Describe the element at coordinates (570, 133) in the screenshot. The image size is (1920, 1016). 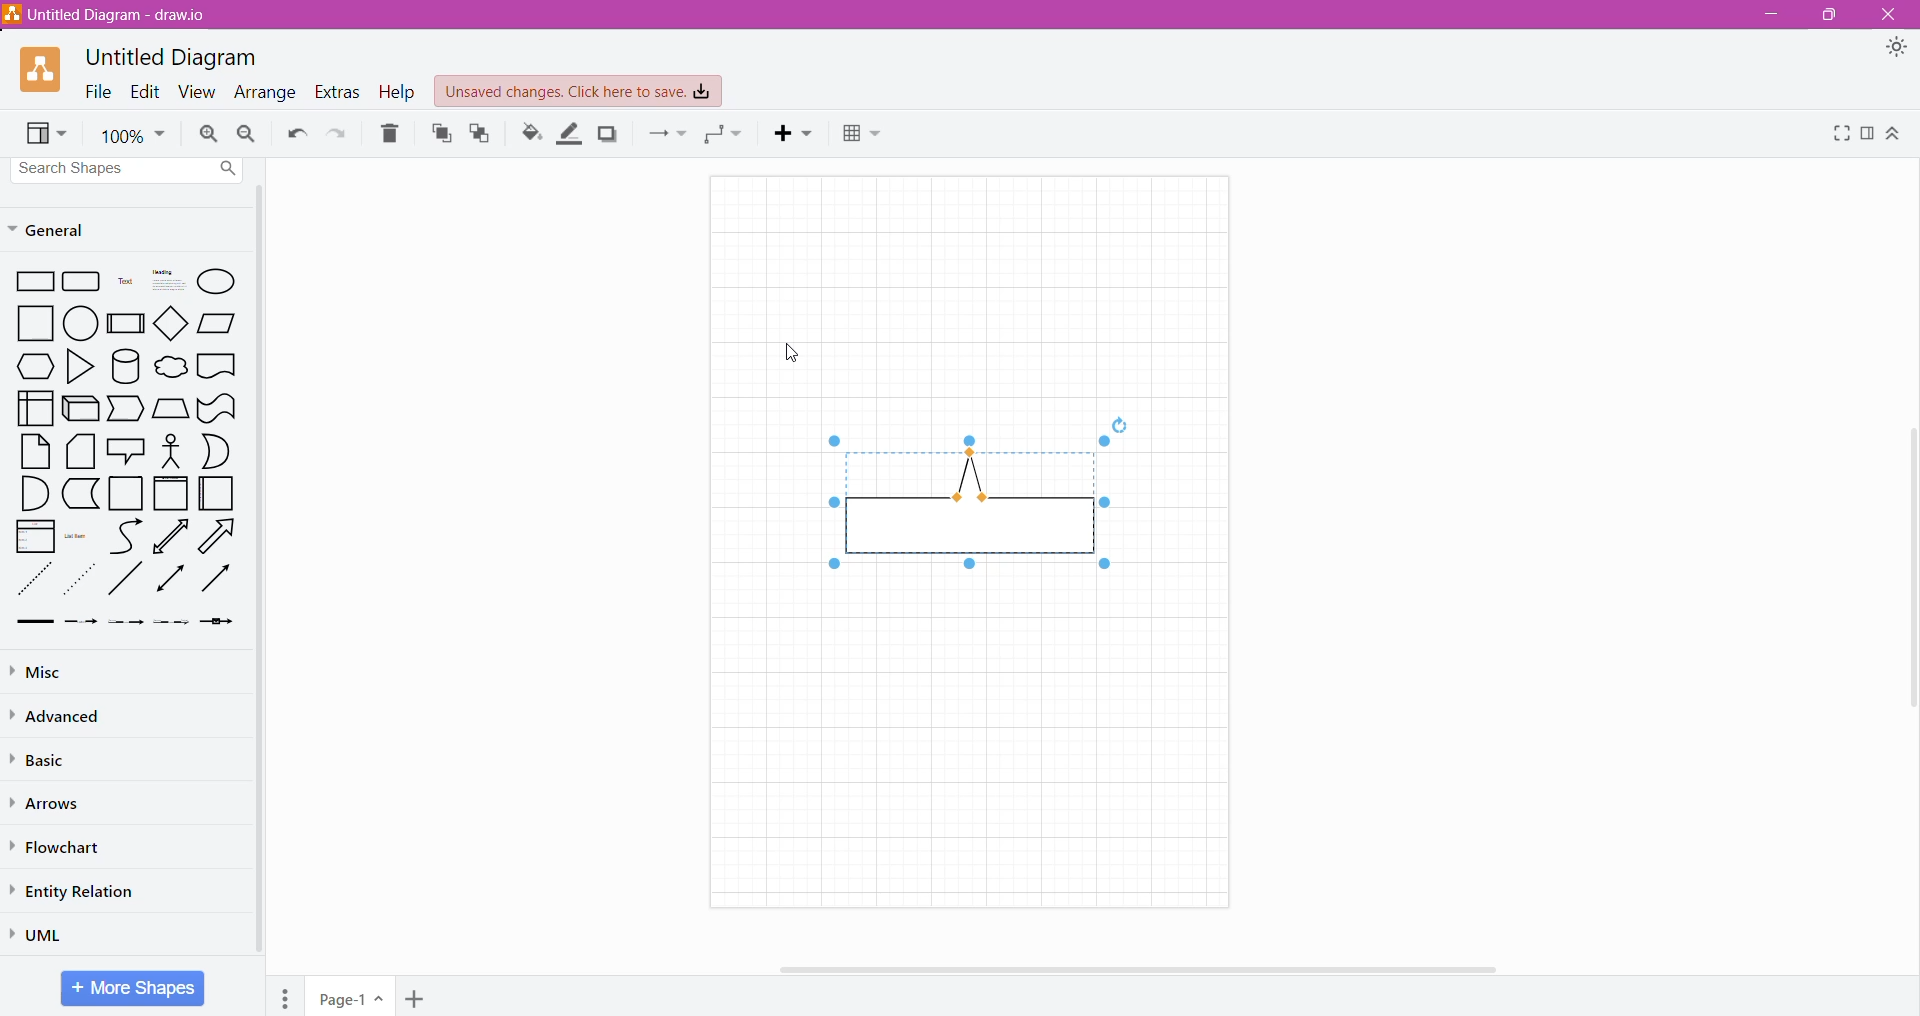
I see `Line Color` at that location.